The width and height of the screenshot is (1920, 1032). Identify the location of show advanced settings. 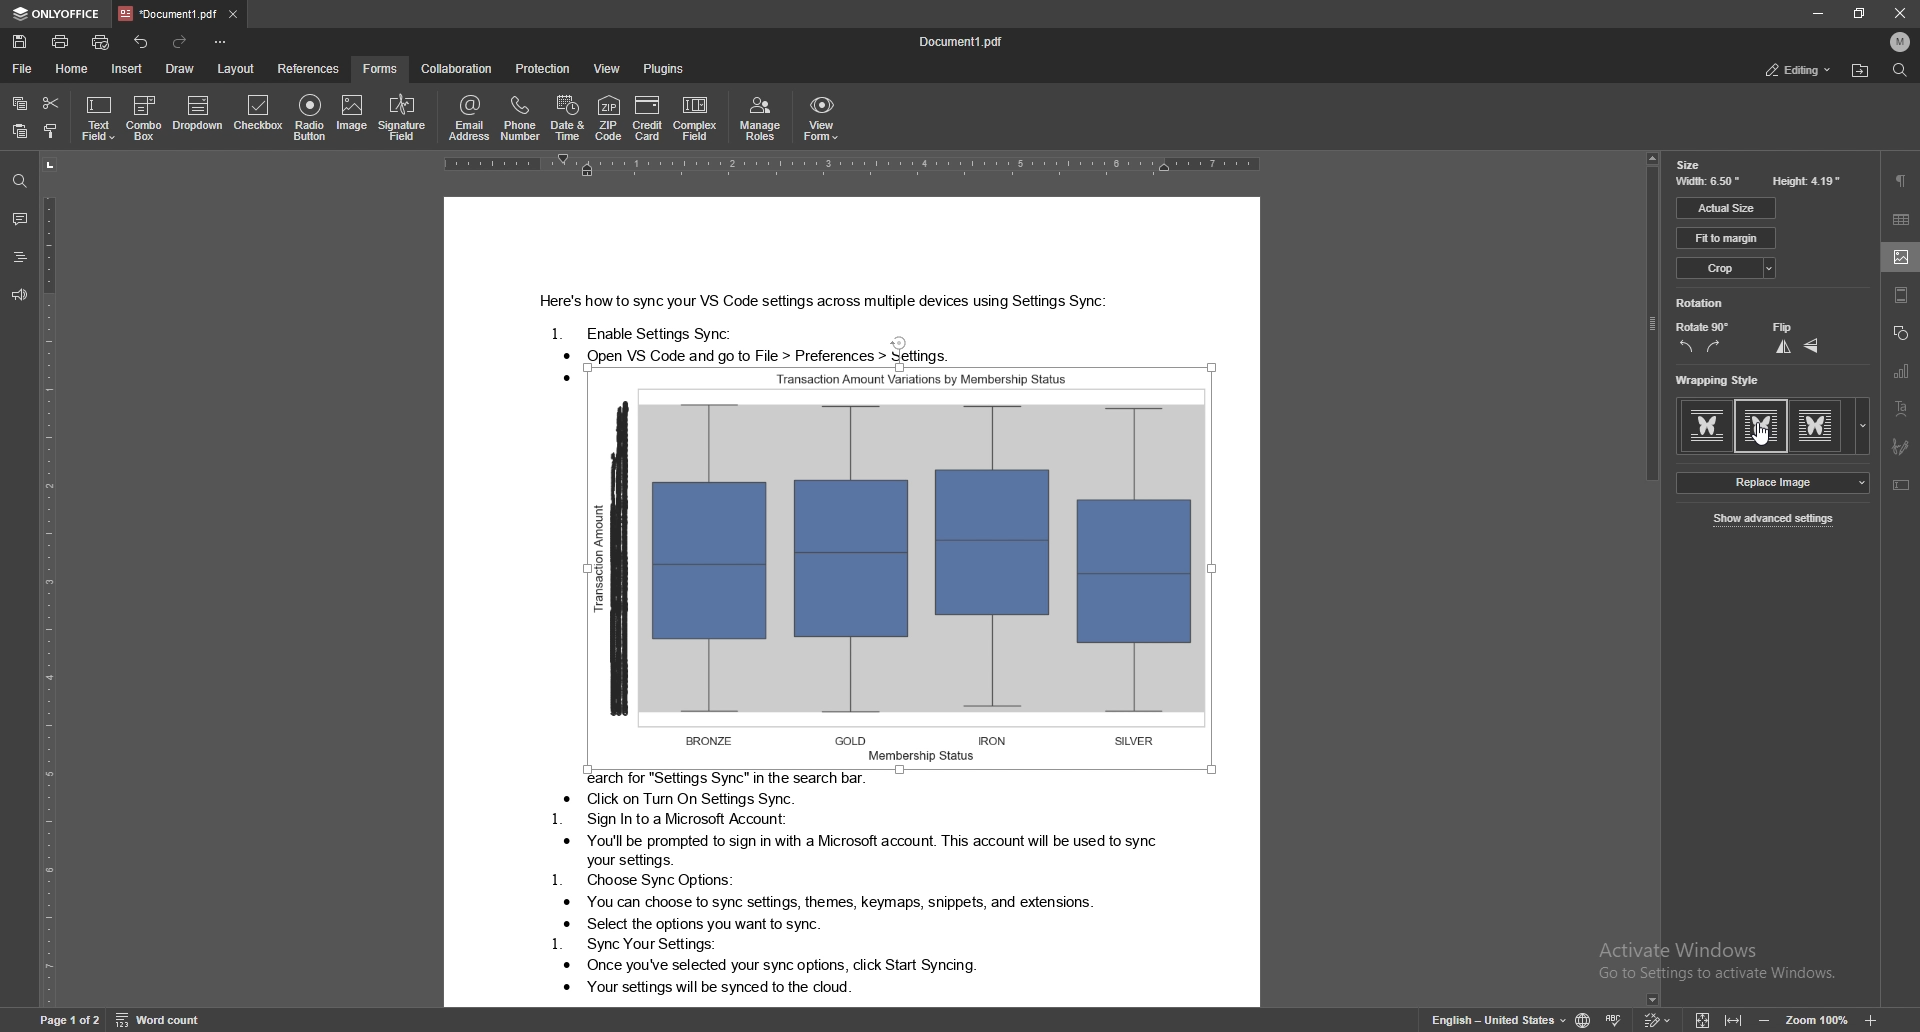
(1773, 520).